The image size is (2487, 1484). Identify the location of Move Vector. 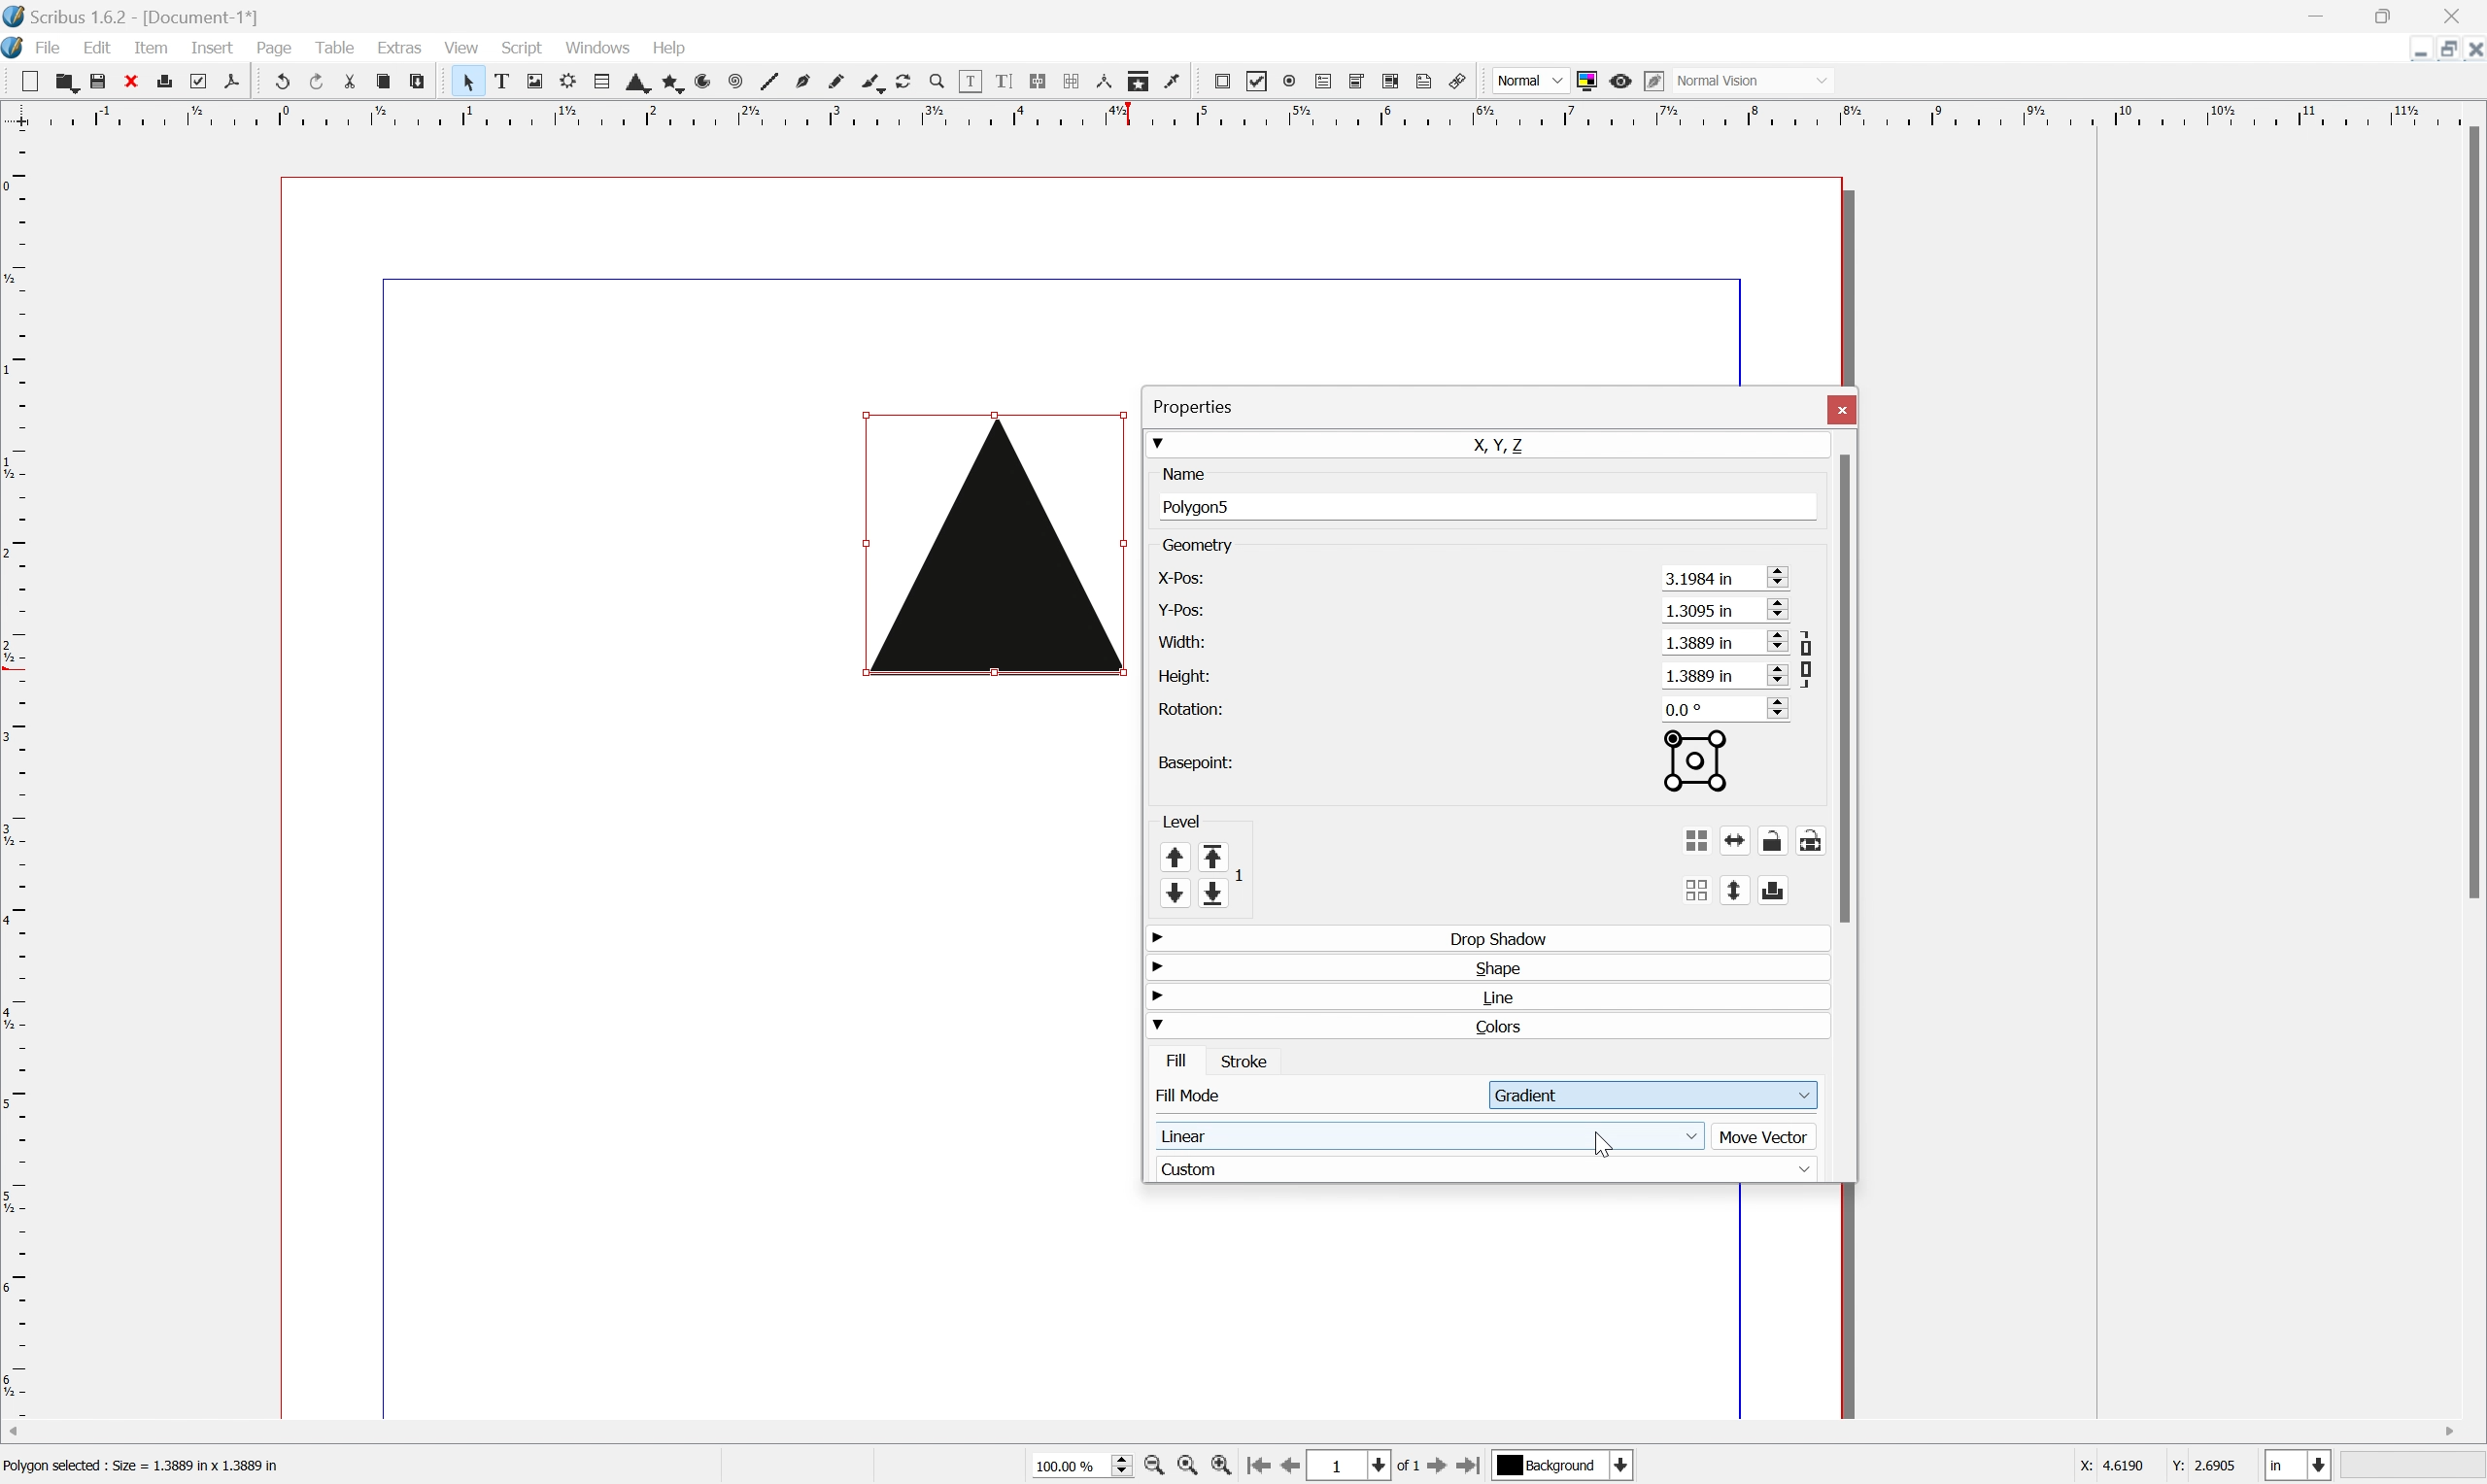
(1763, 1136).